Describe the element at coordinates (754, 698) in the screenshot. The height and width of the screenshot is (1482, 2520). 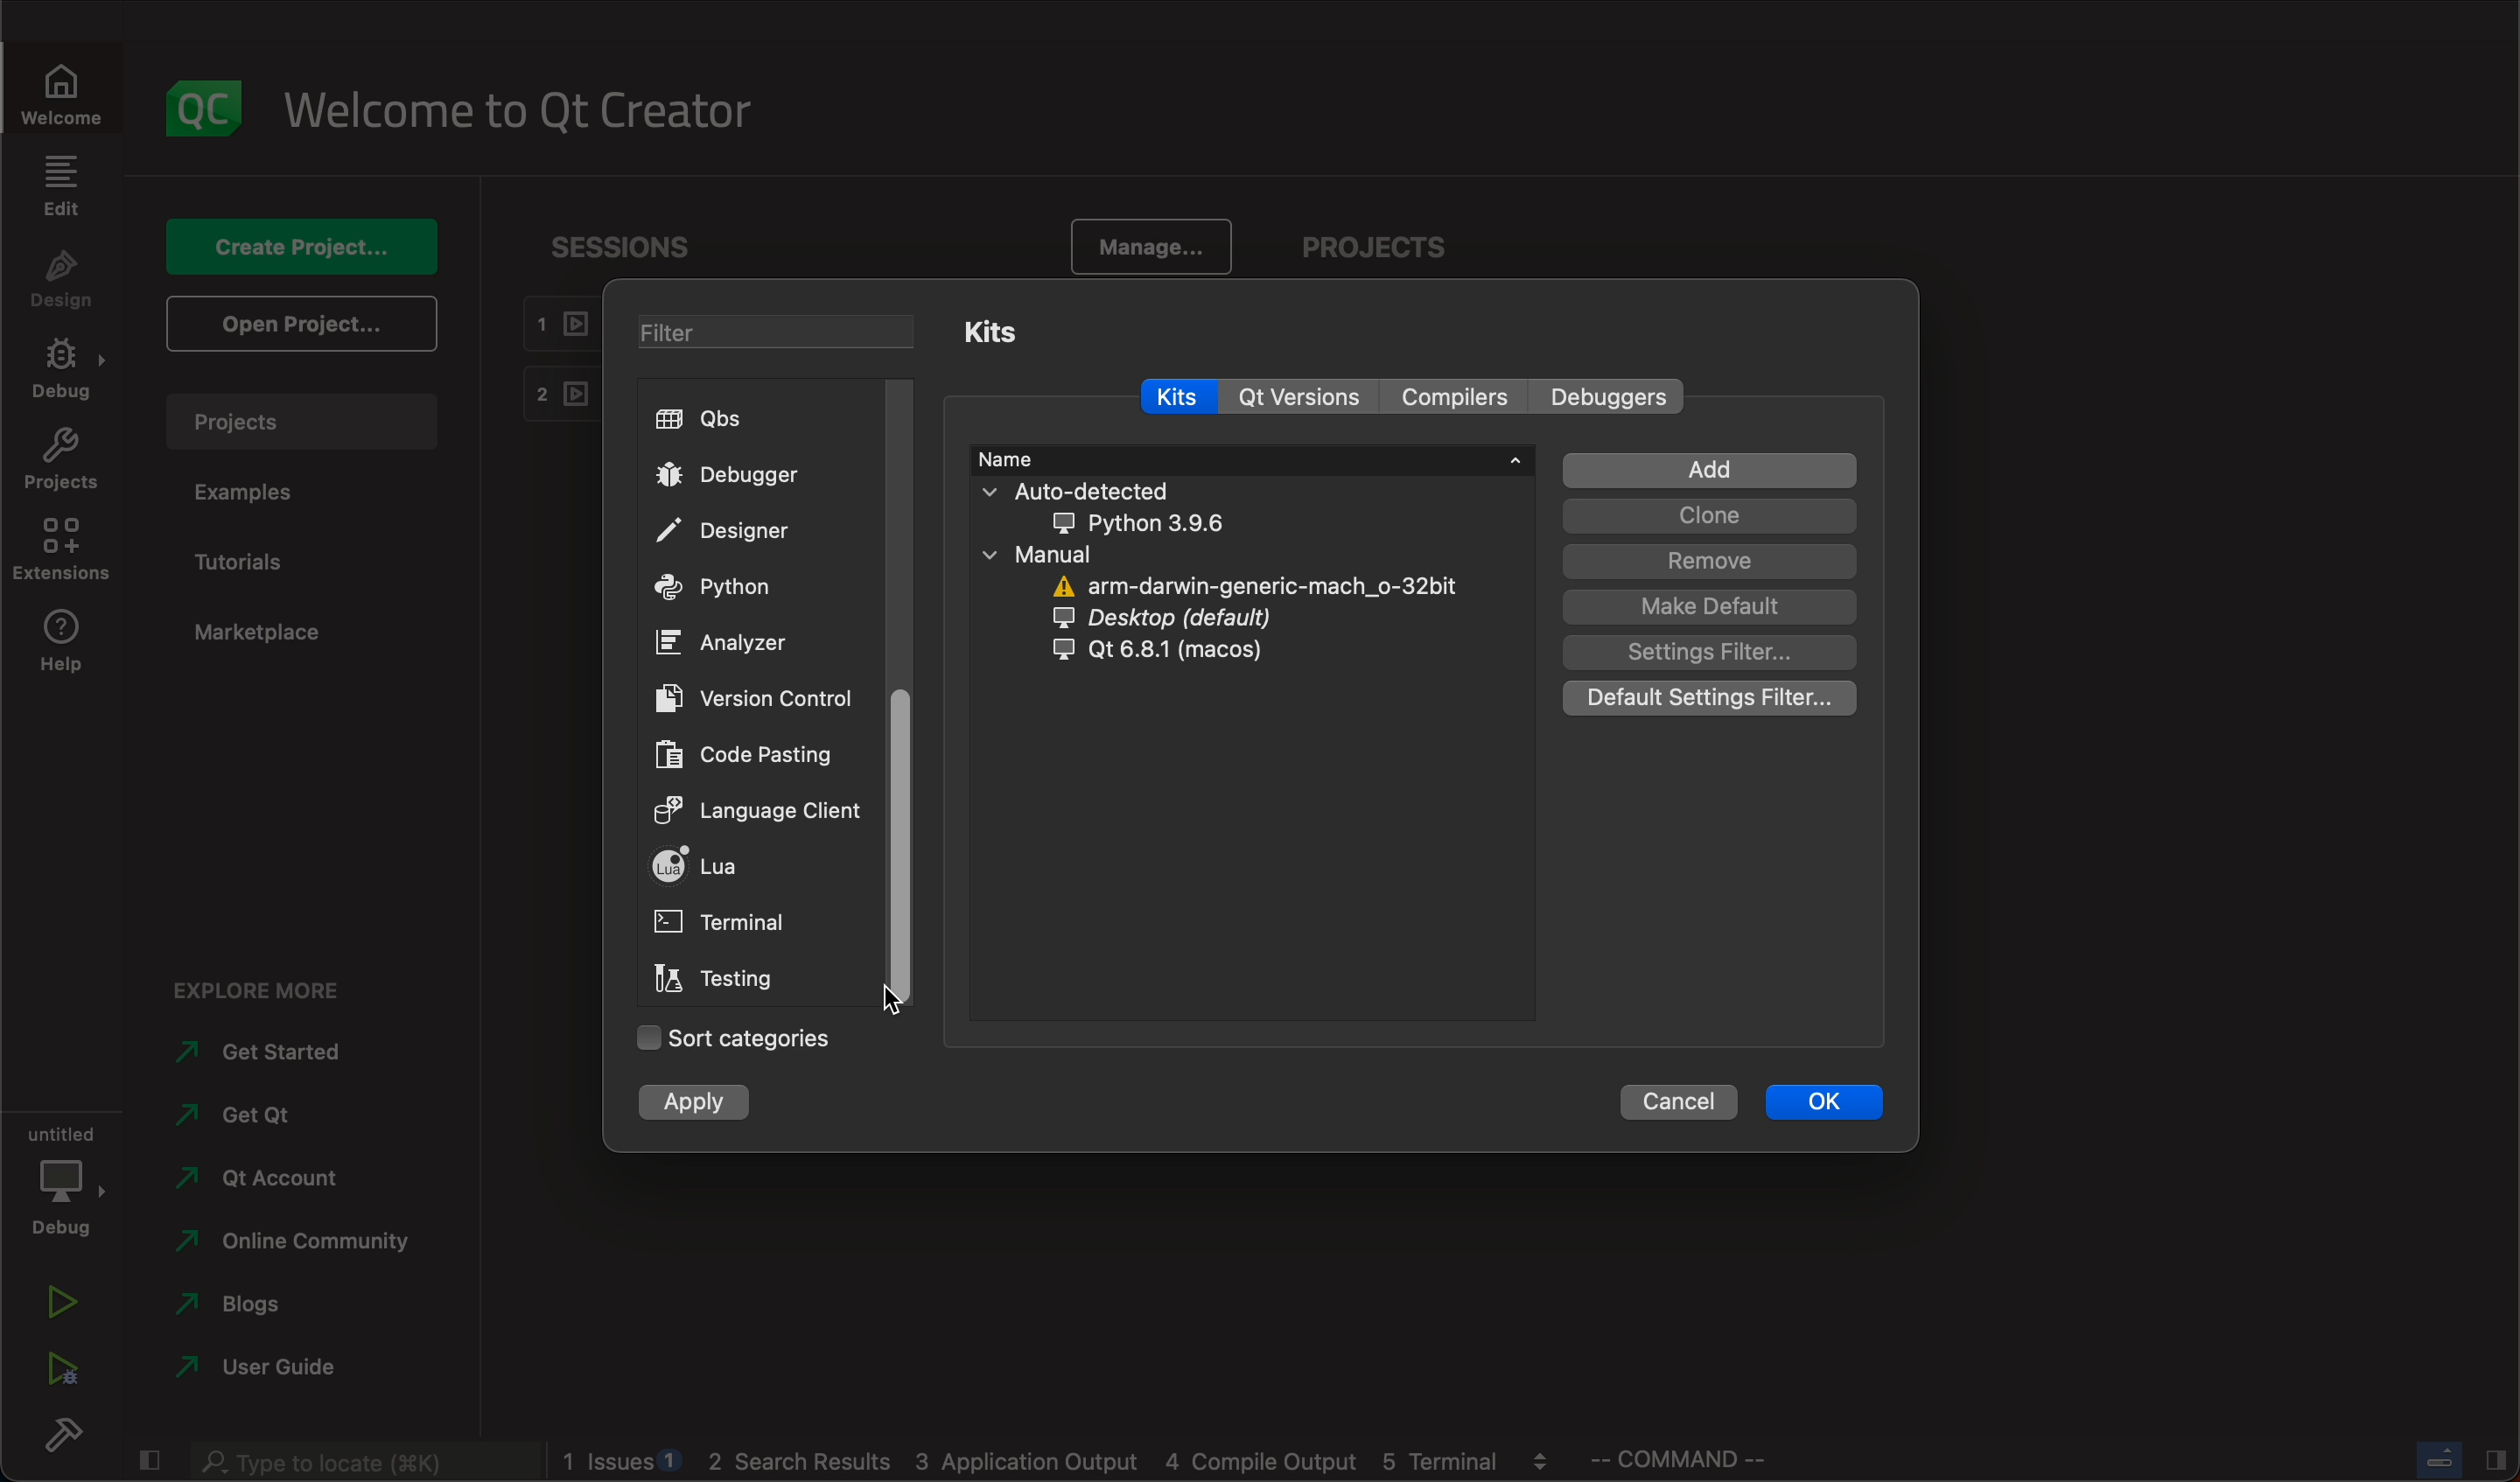
I see `version` at that location.